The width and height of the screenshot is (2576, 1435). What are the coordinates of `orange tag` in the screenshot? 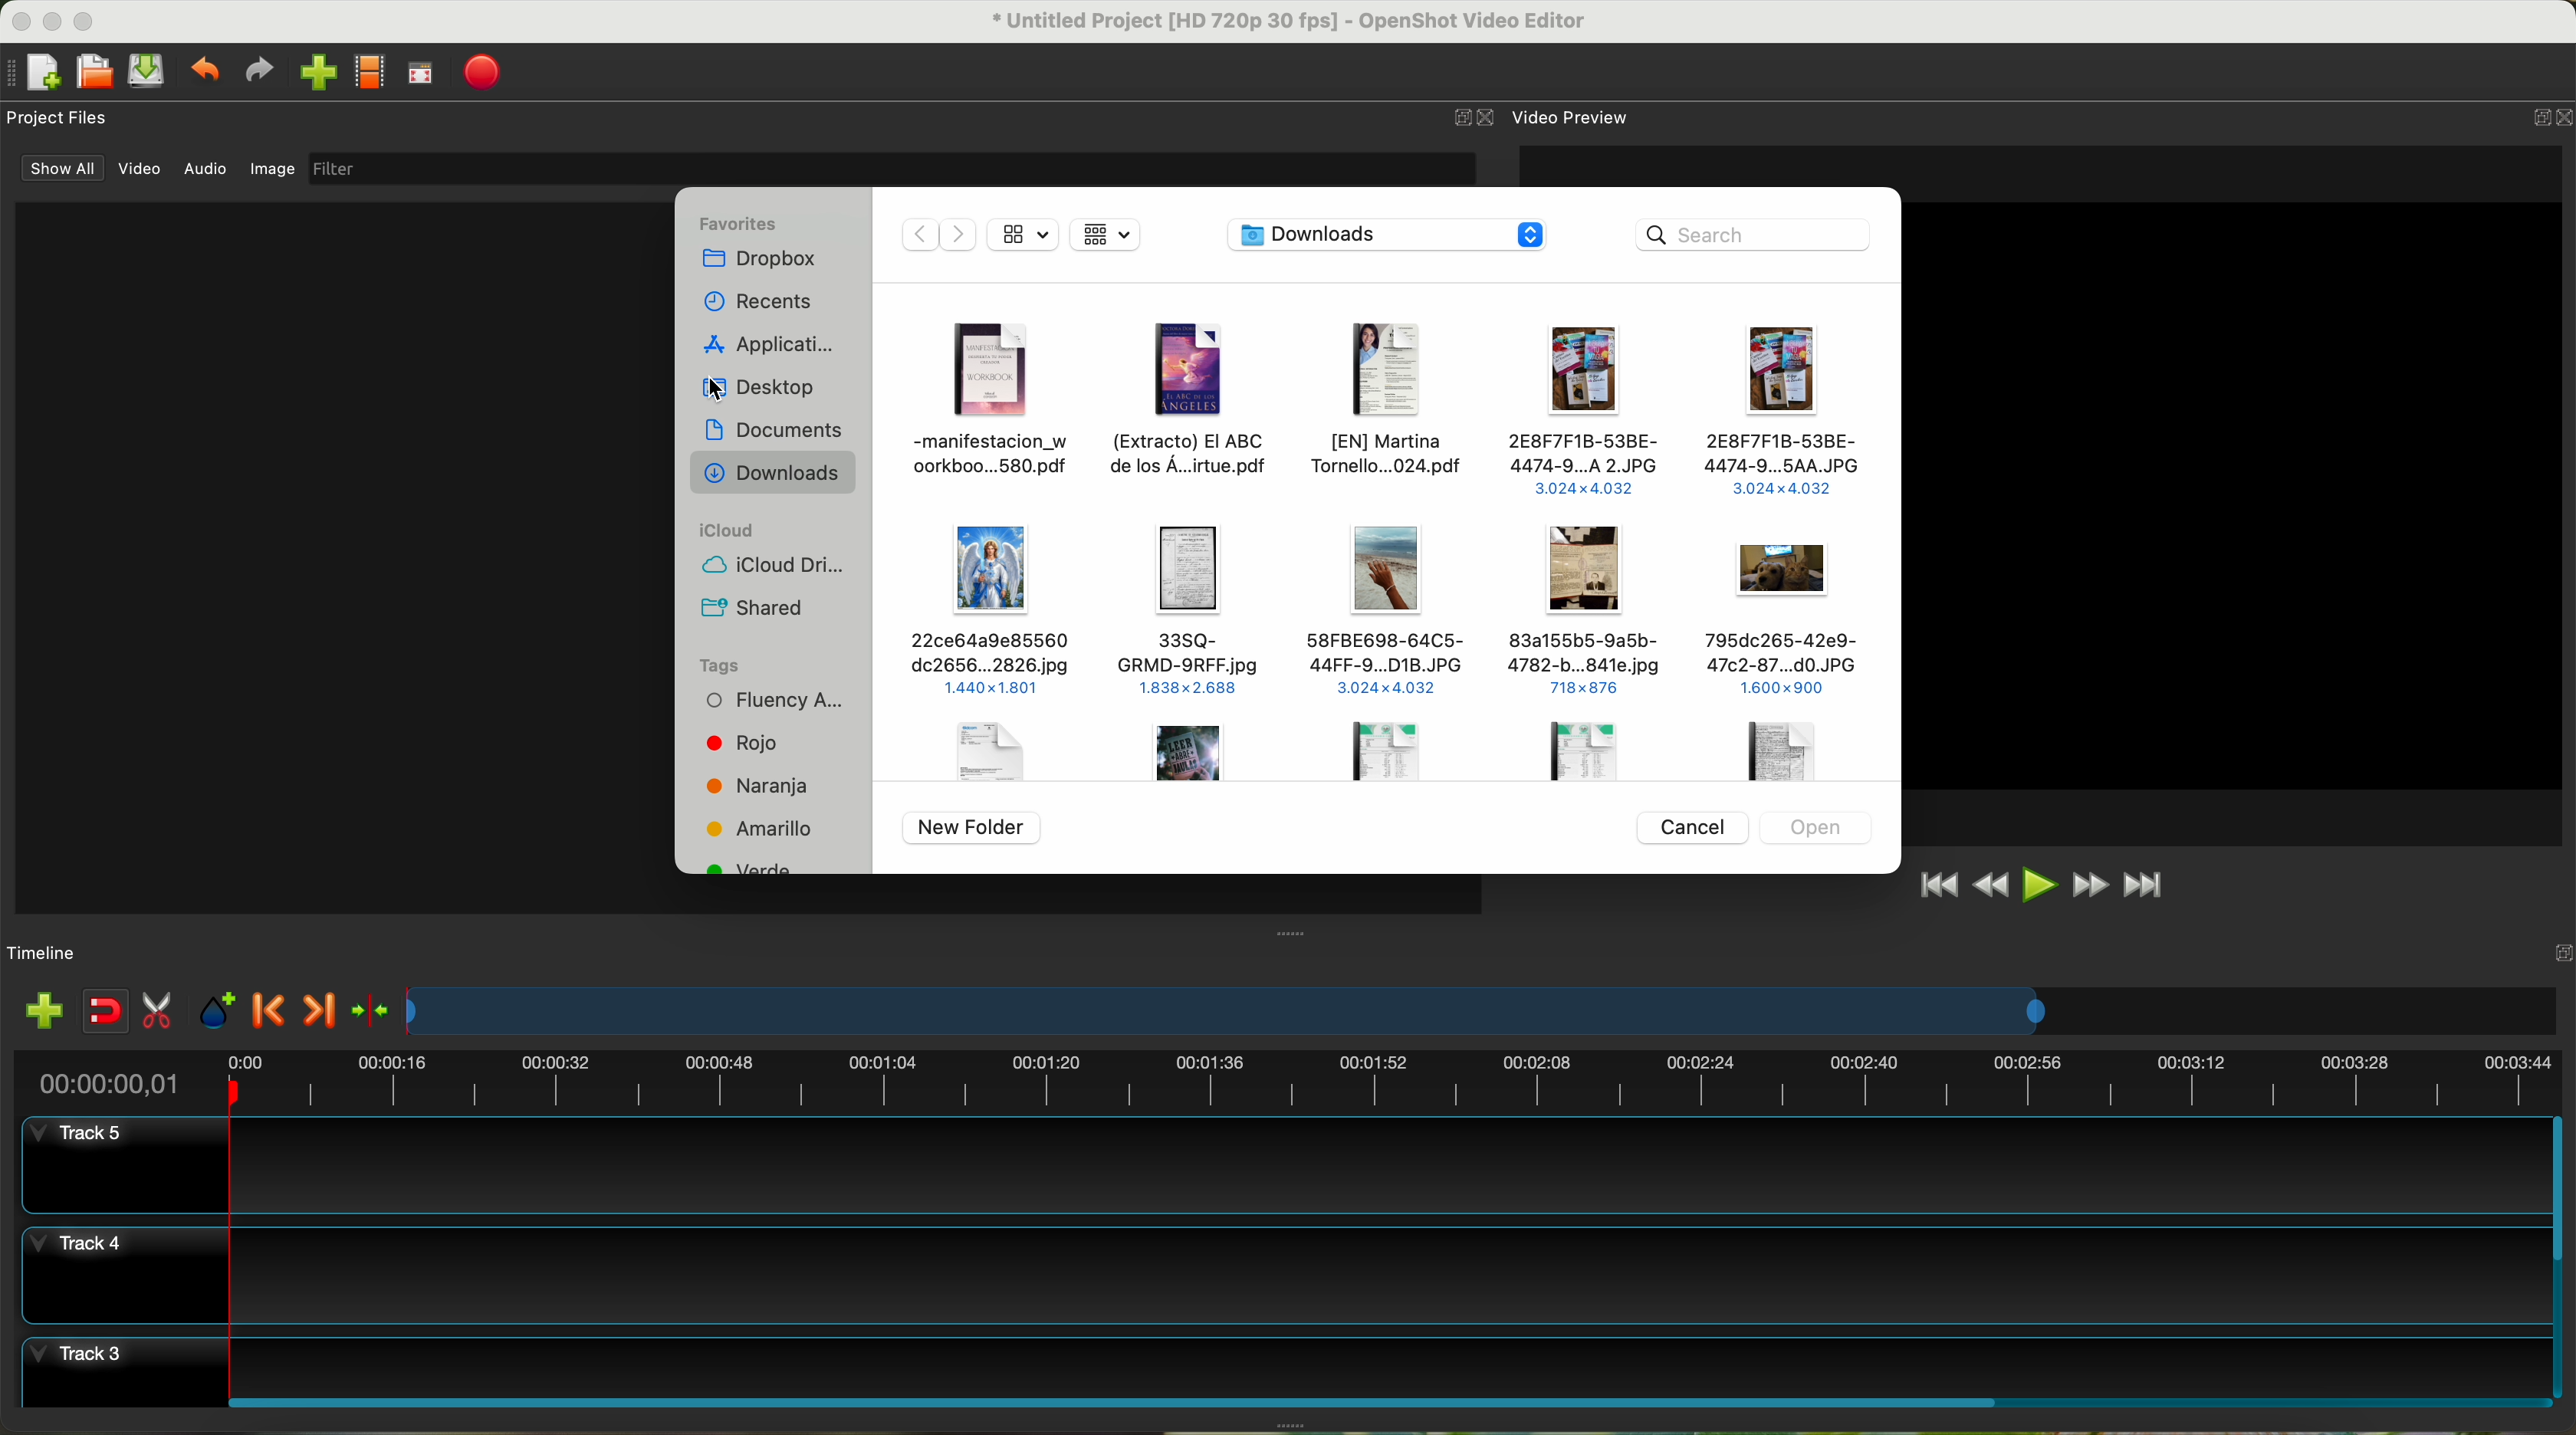 It's located at (761, 788).